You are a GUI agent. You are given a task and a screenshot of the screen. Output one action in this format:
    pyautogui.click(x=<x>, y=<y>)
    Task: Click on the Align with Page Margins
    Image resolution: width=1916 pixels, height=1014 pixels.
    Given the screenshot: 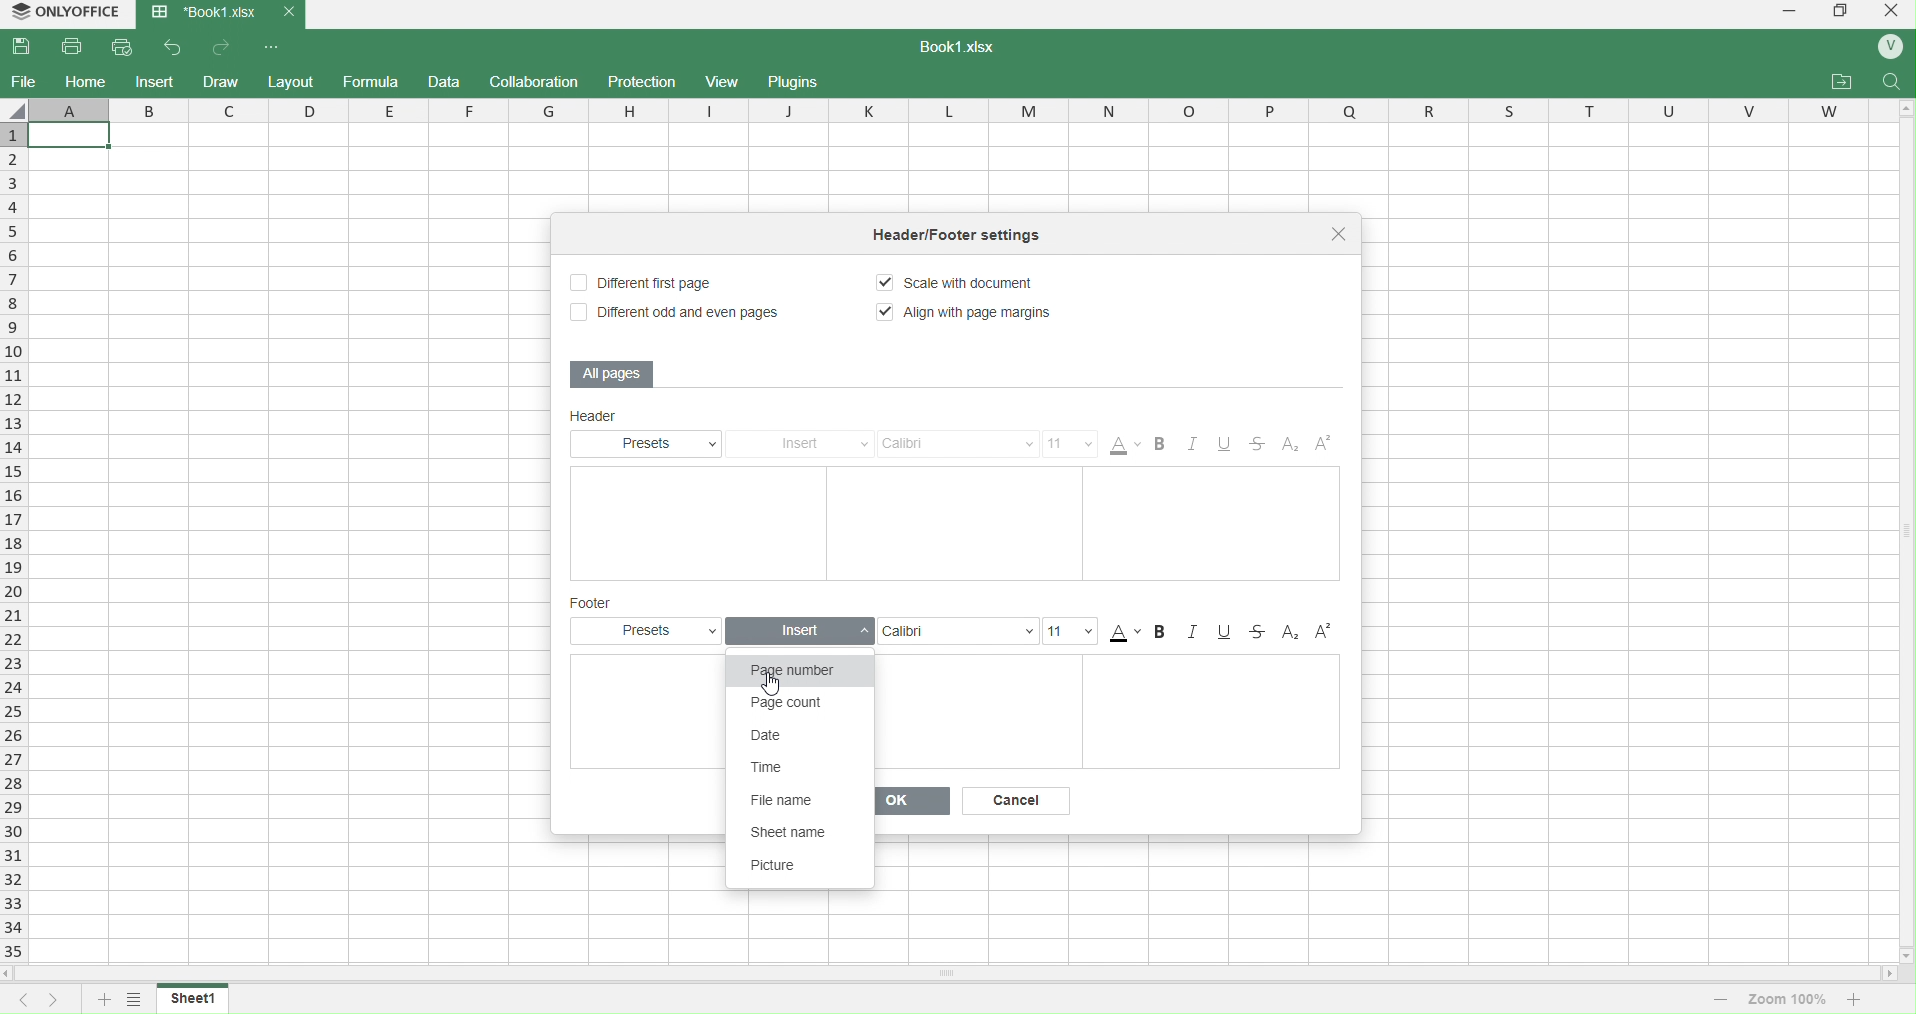 What is the action you would take?
    pyautogui.click(x=968, y=313)
    